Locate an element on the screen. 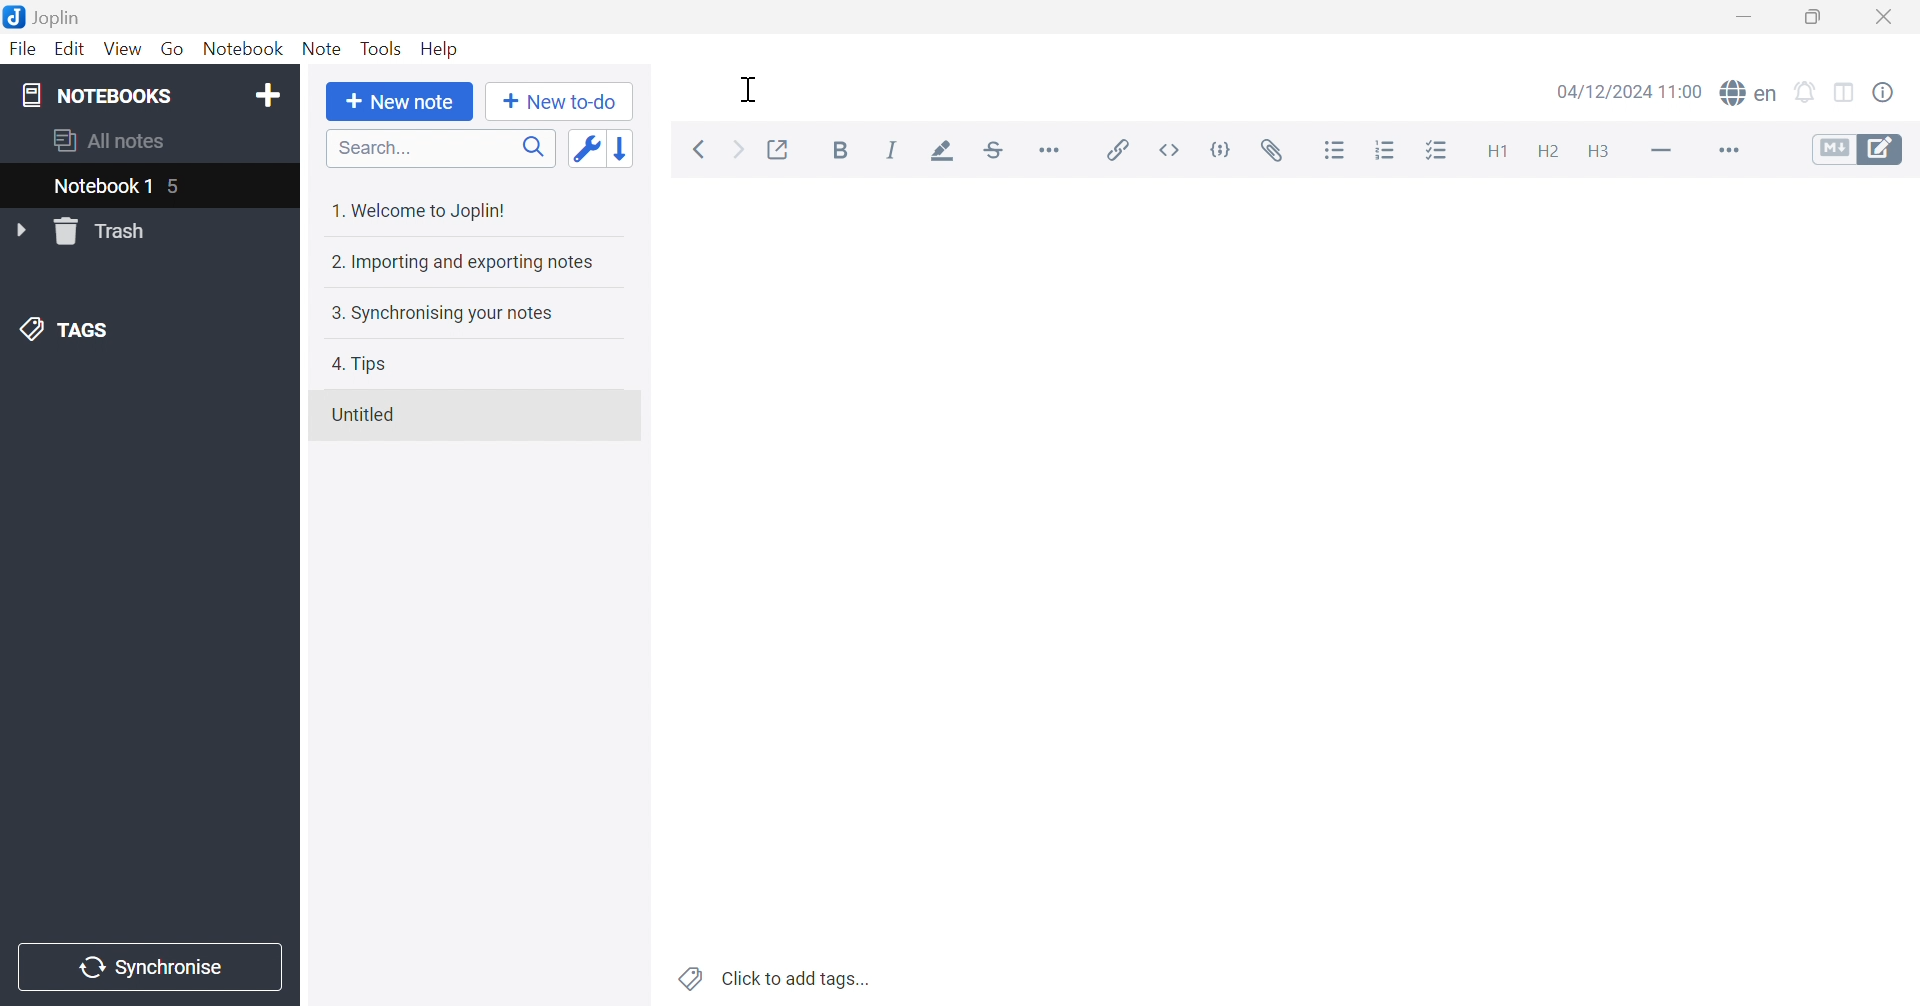 This screenshot has height=1006, width=1920. Back is located at coordinates (704, 148).